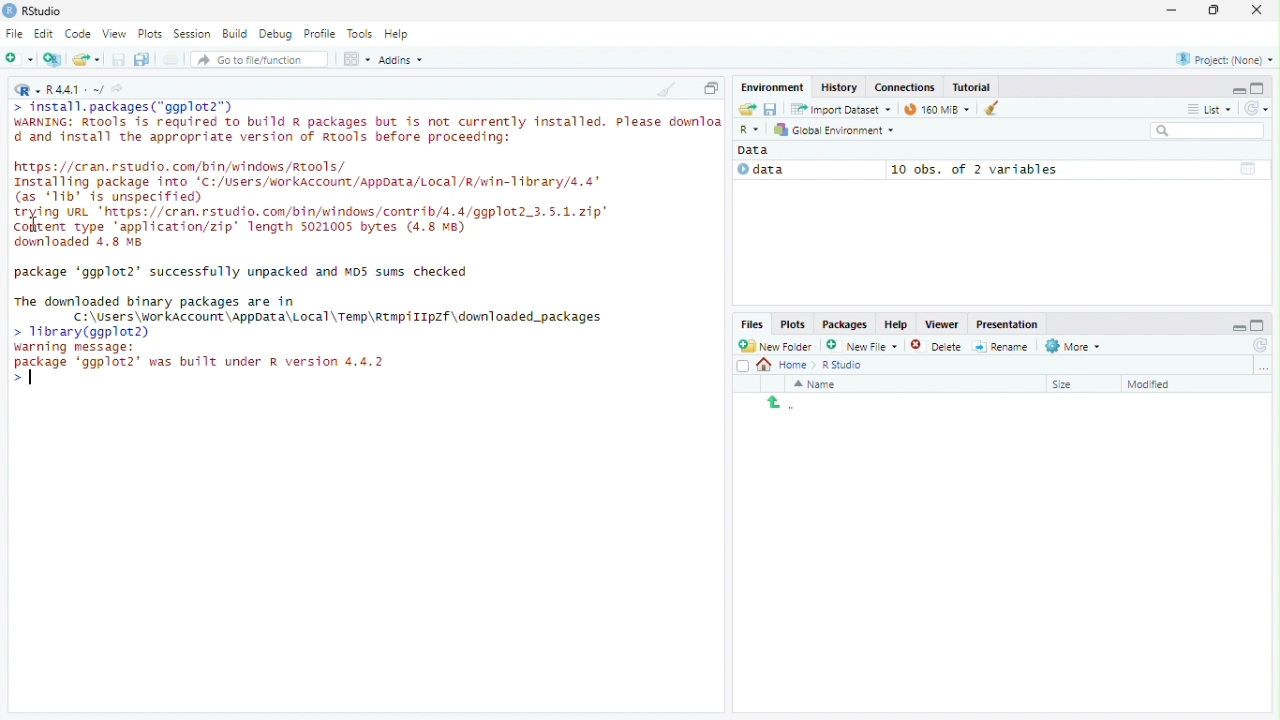 Image resolution: width=1280 pixels, height=720 pixels. Describe the element at coordinates (1164, 384) in the screenshot. I see `Sort by last modified` at that location.